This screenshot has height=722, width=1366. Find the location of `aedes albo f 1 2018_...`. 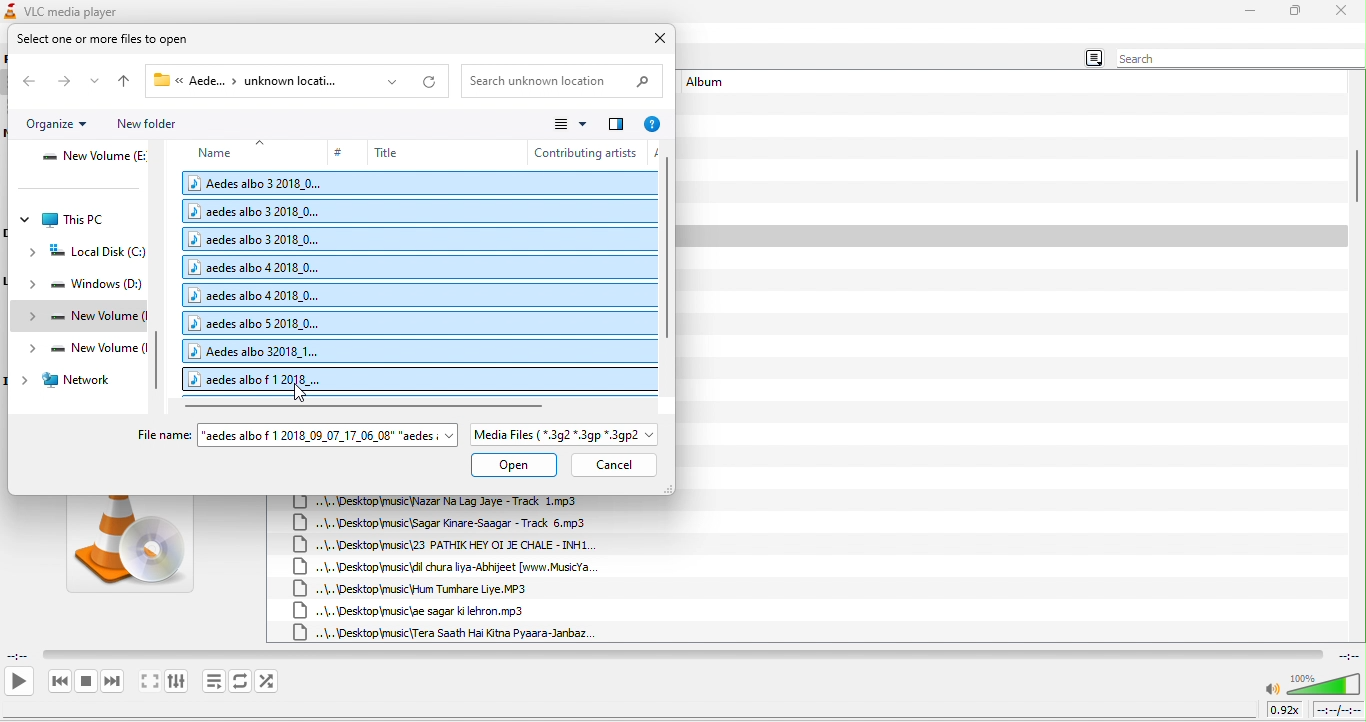

aedes albo f 1 2018_... is located at coordinates (258, 378).